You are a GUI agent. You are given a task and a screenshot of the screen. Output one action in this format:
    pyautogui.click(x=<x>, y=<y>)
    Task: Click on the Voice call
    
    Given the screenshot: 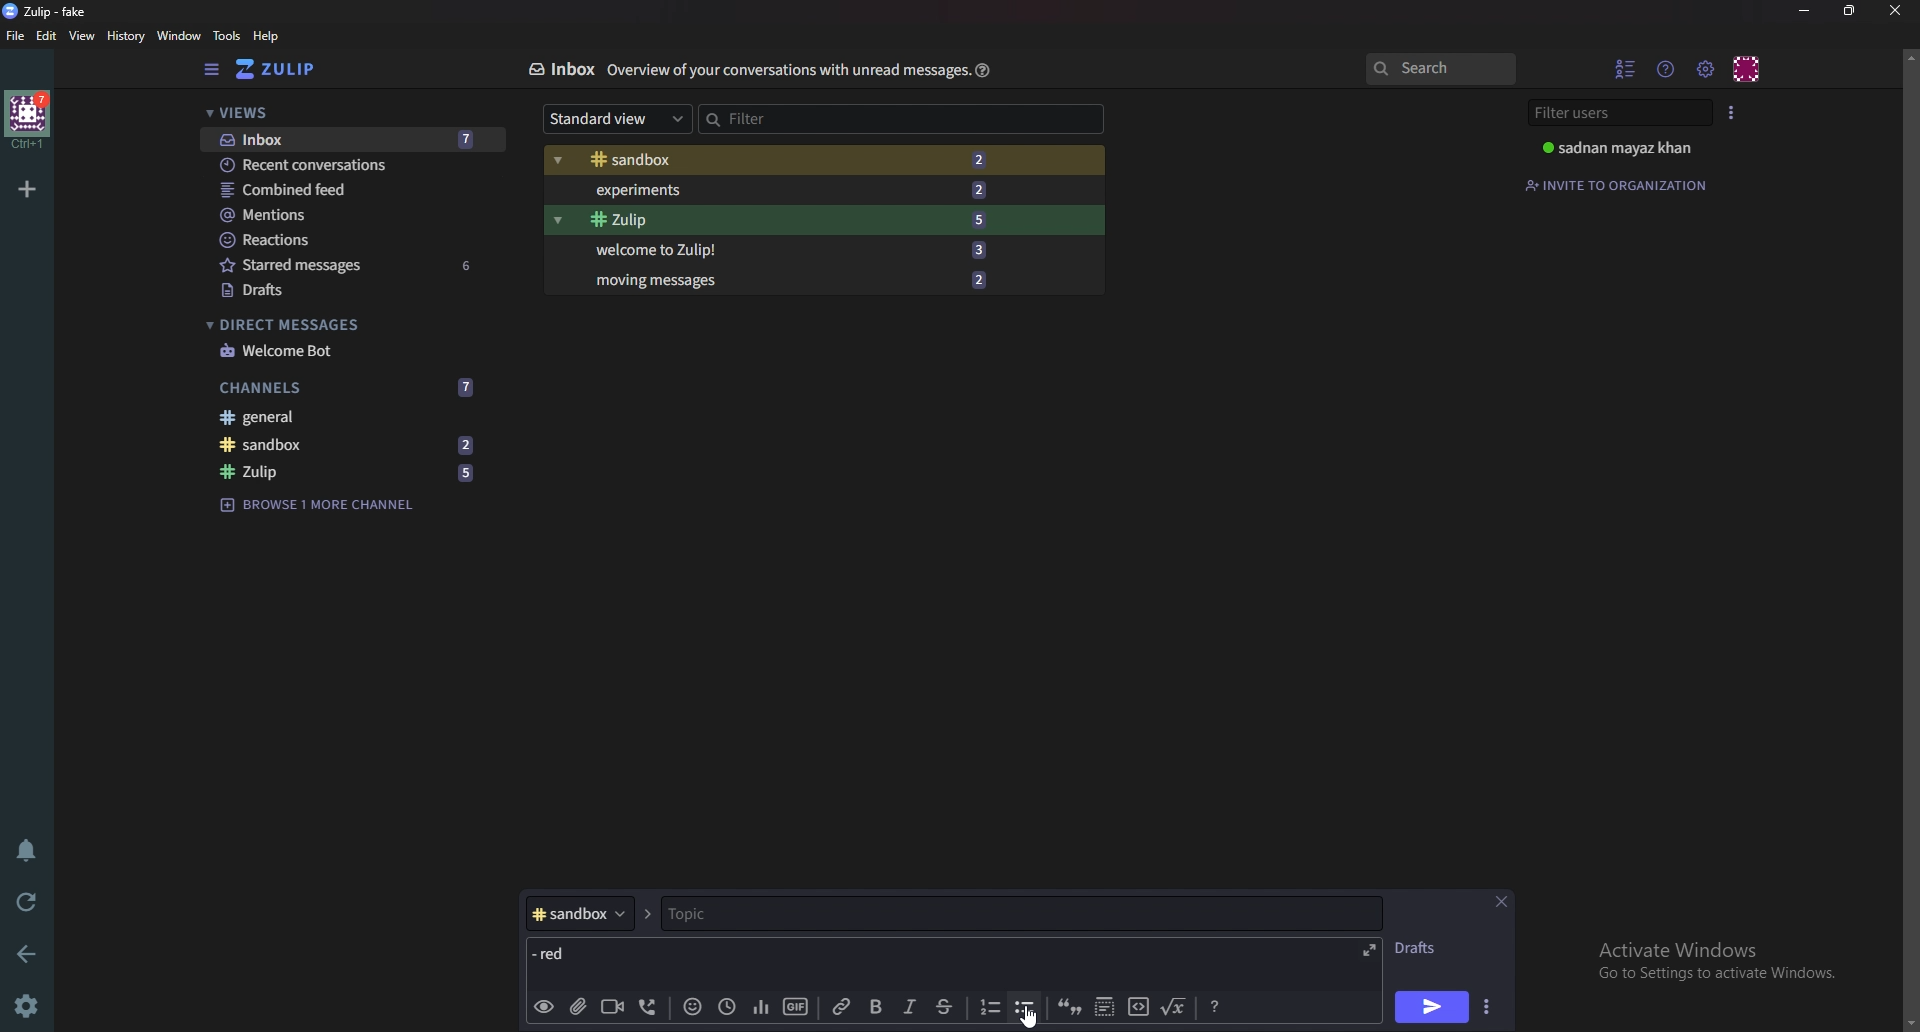 What is the action you would take?
    pyautogui.click(x=652, y=1006)
    